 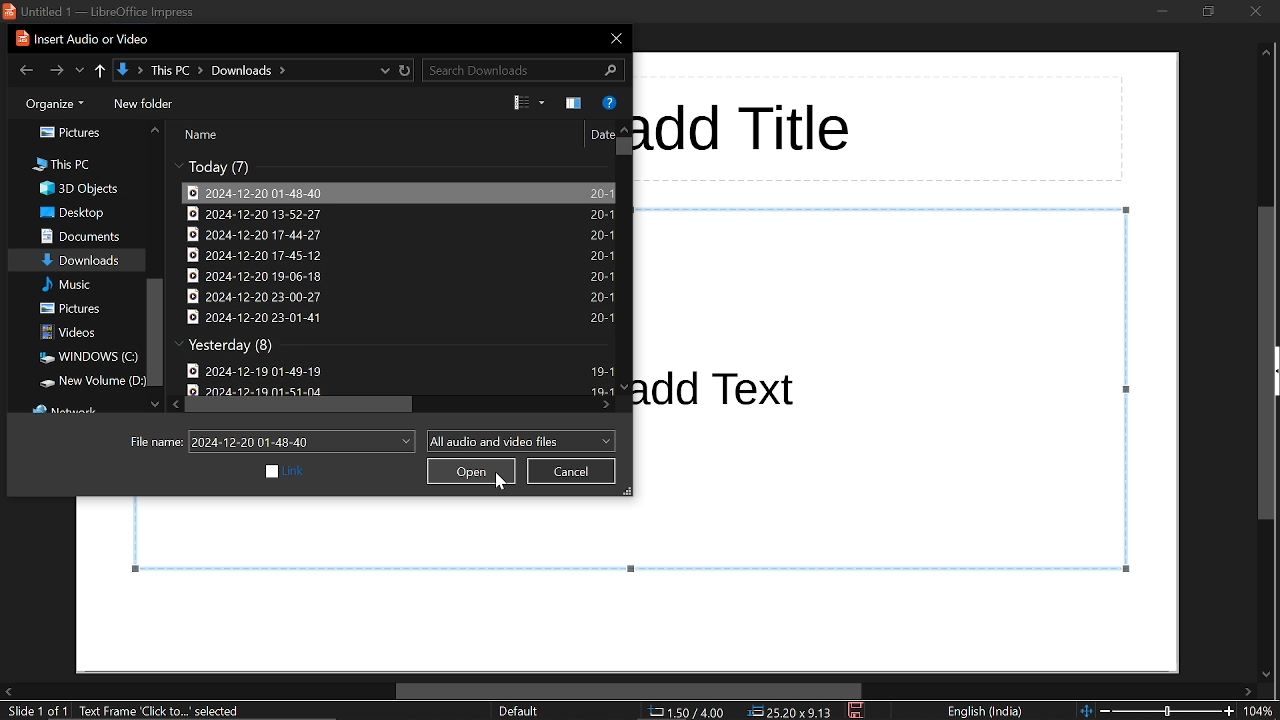 What do you see at coordinates (82, 262) in the screenshot?
I see `downloads` at bounding box center [82, 262].